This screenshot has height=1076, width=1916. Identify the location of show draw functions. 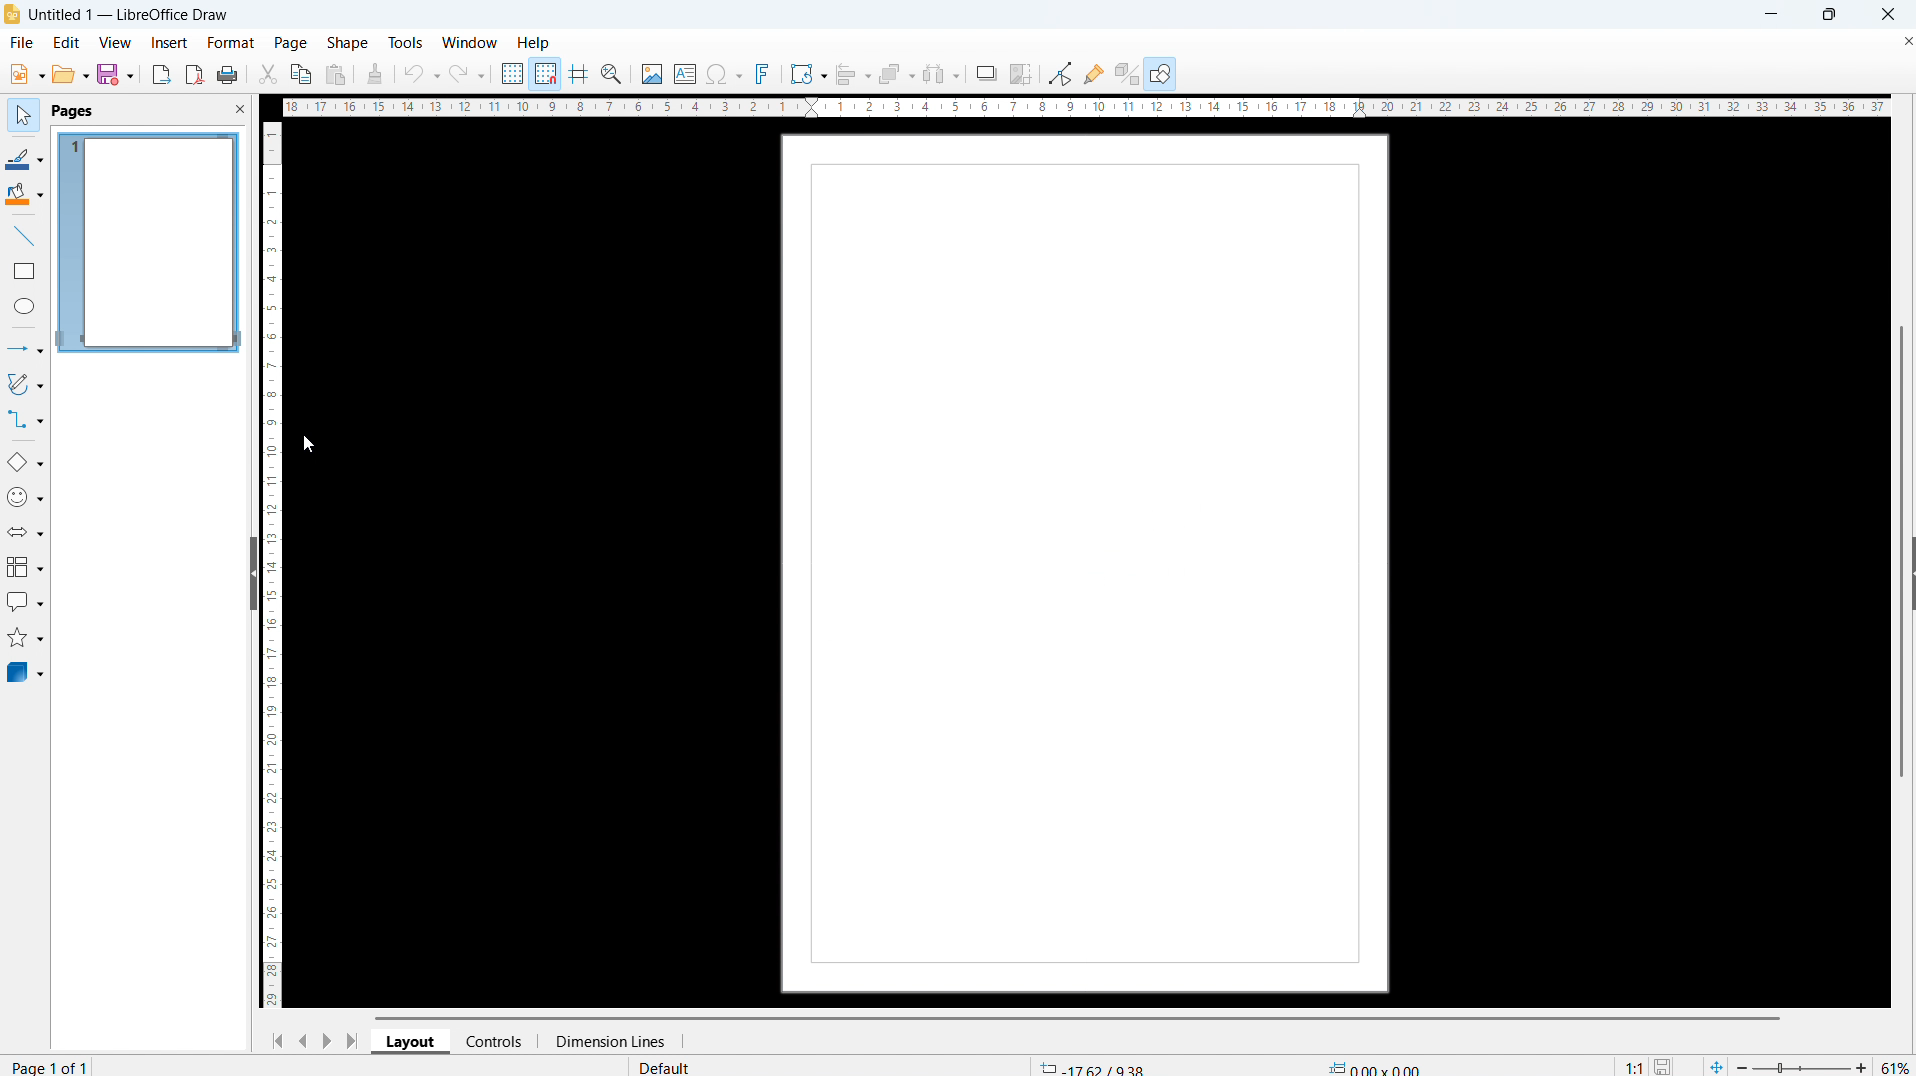
(1162, 74).